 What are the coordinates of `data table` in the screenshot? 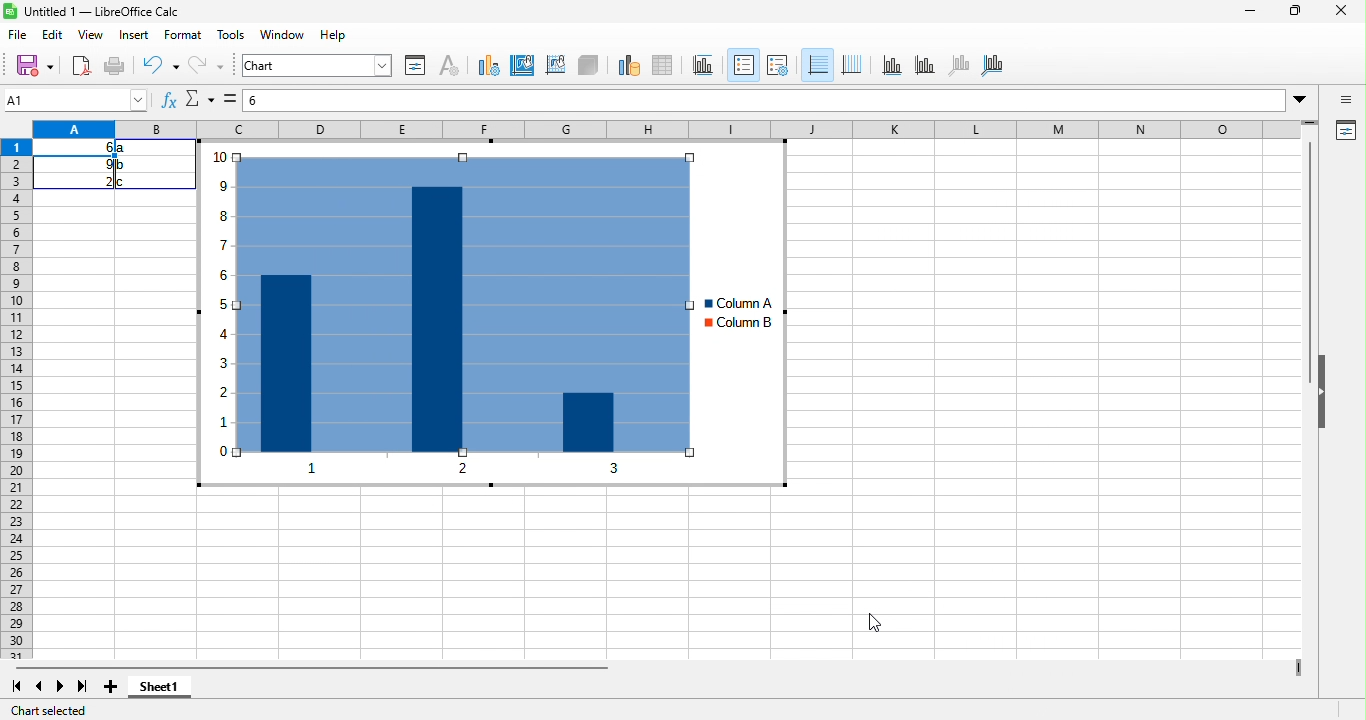 It's located at (666, 66).